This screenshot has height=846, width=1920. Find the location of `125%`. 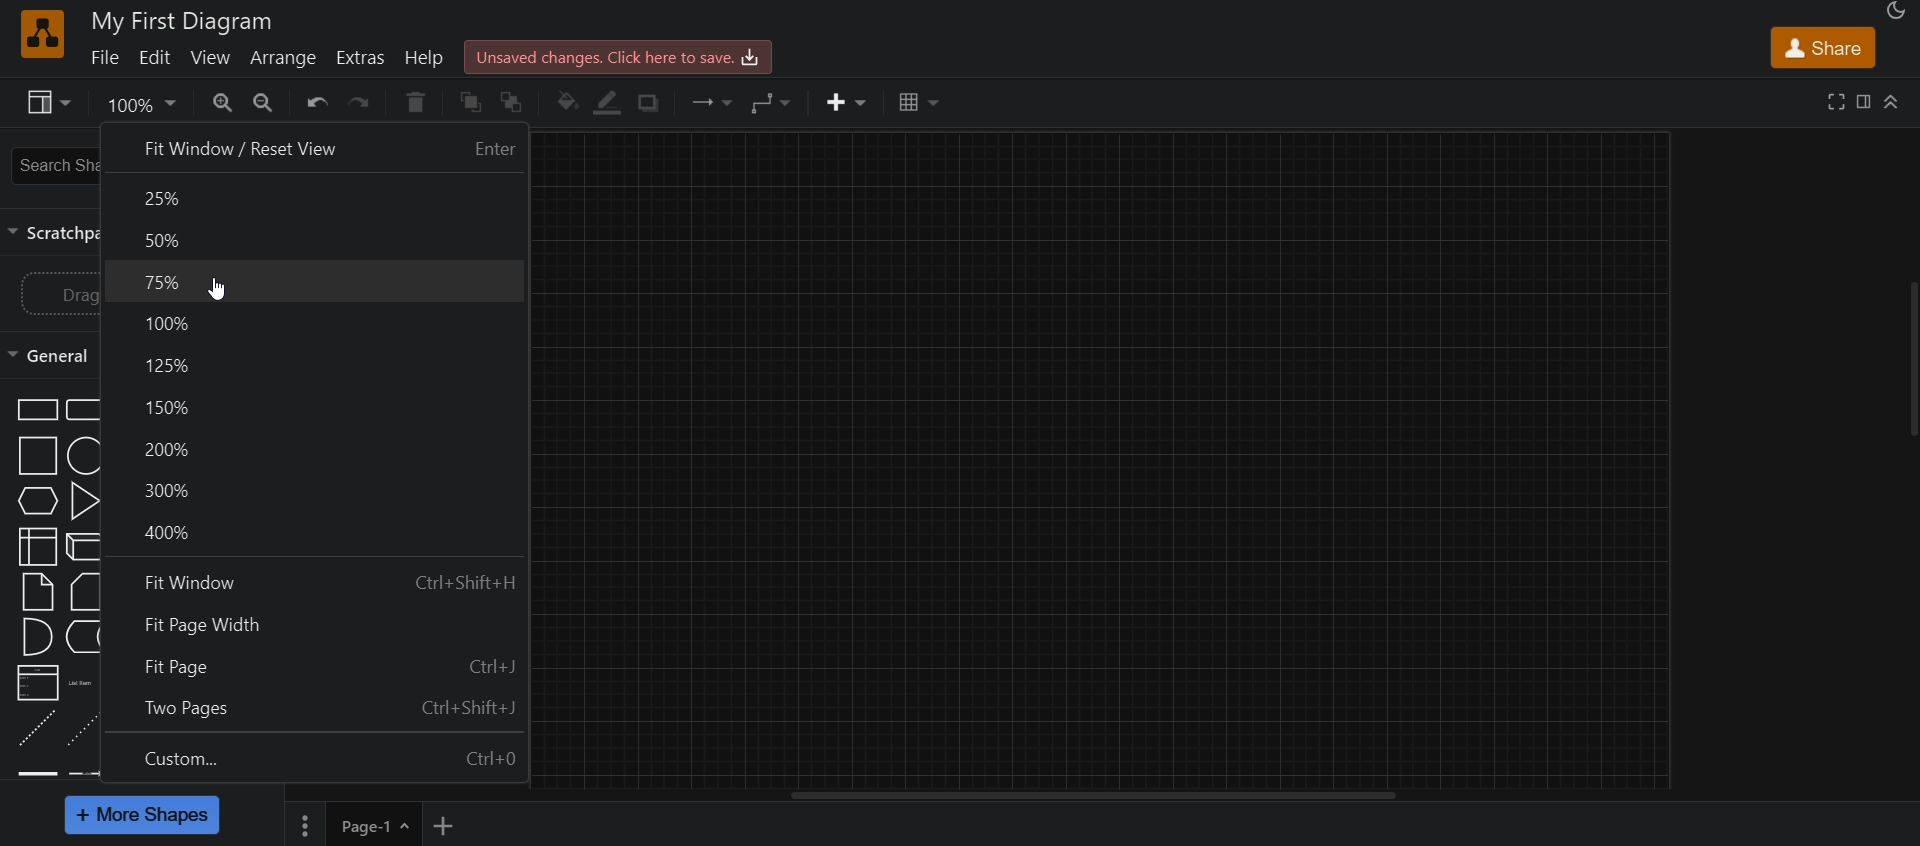

125% is located at coordinates (324, 364).